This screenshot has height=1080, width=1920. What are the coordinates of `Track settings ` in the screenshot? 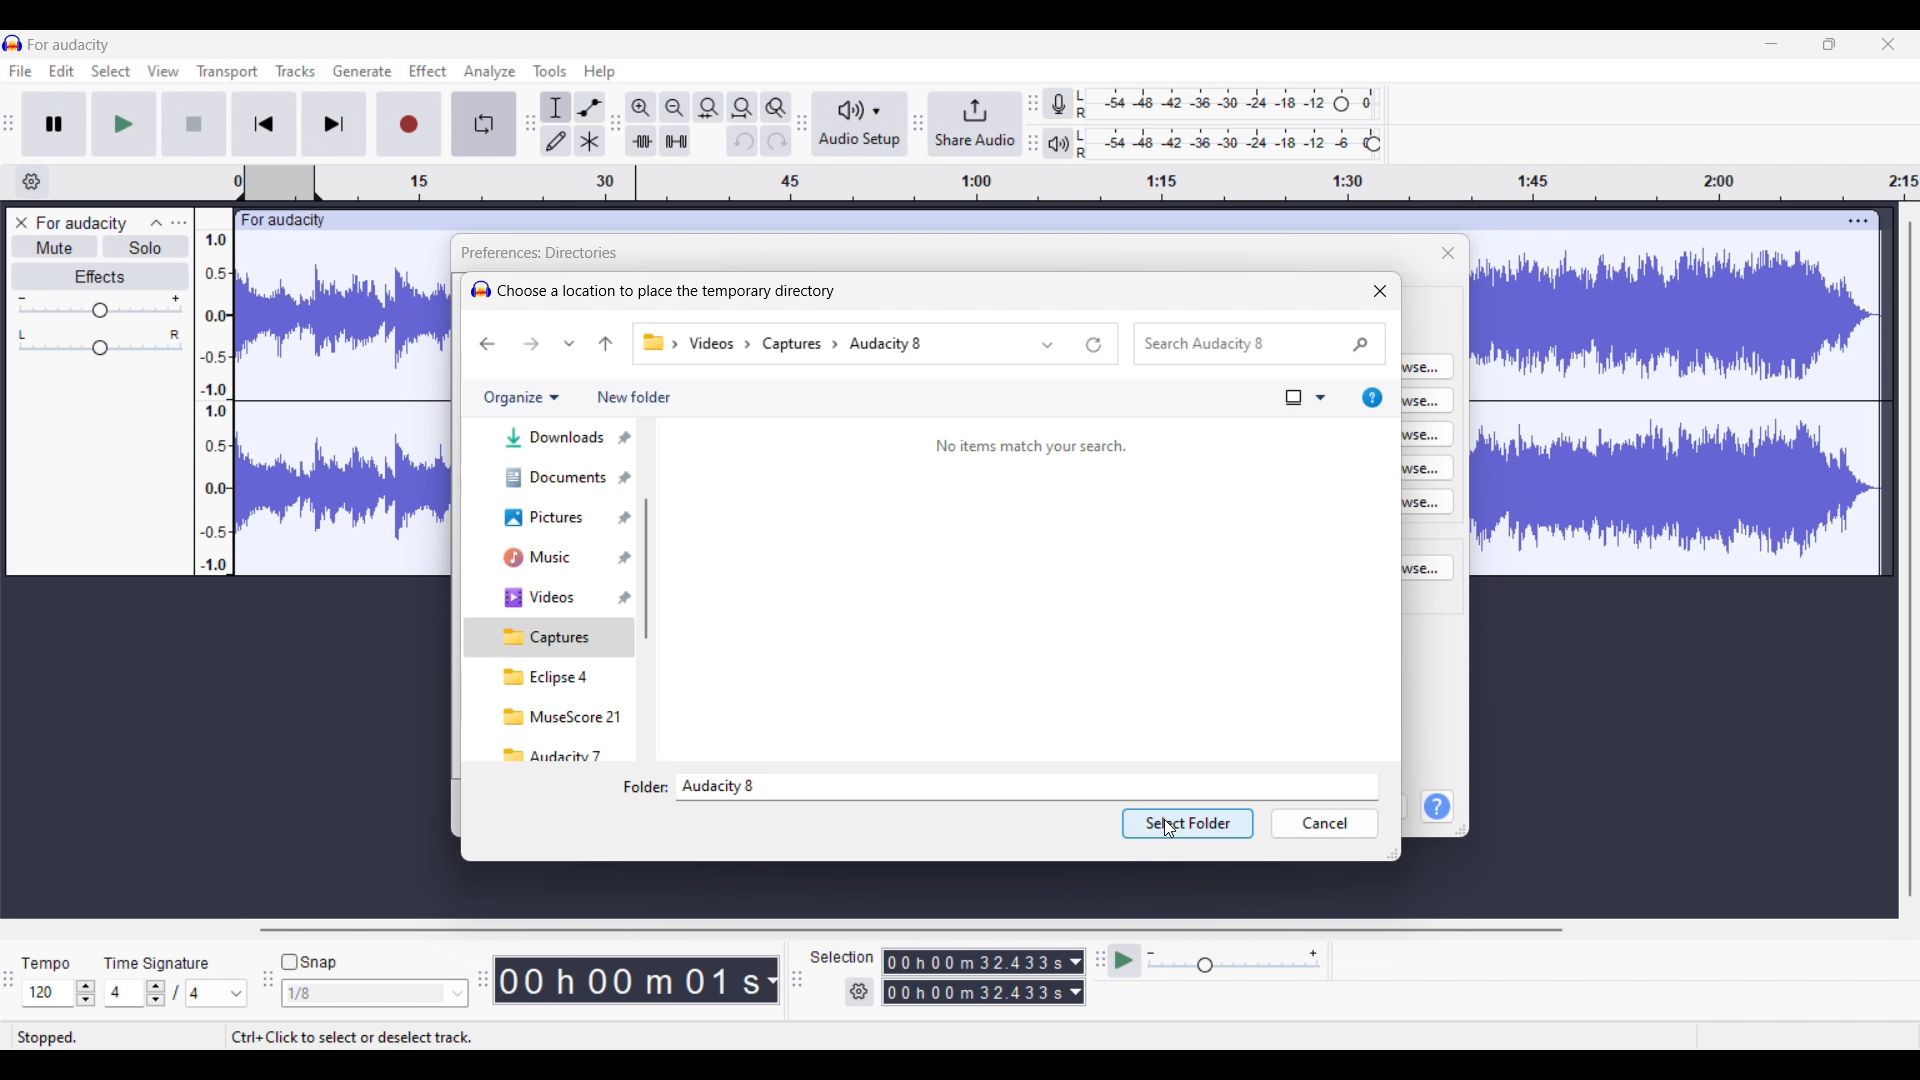 It's located at (1859, 221).